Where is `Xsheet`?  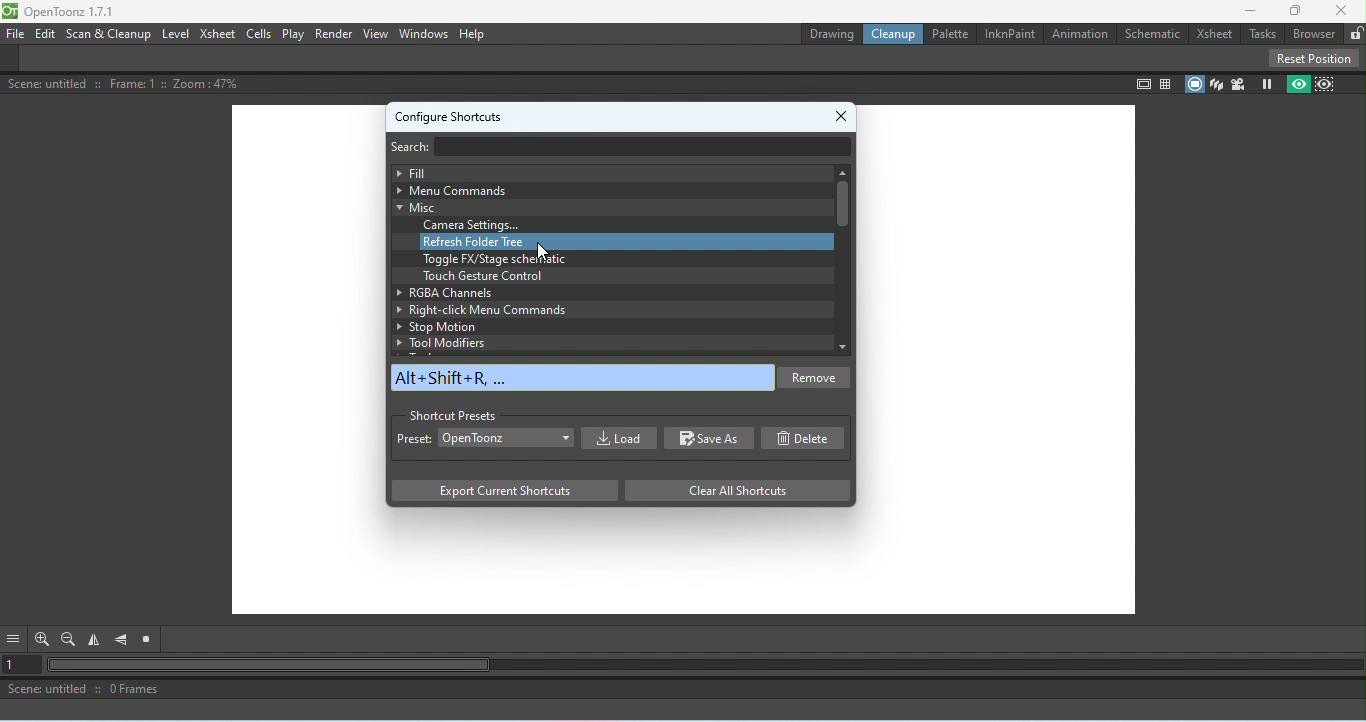
Xsheet is located at coordinates (1213, 32).